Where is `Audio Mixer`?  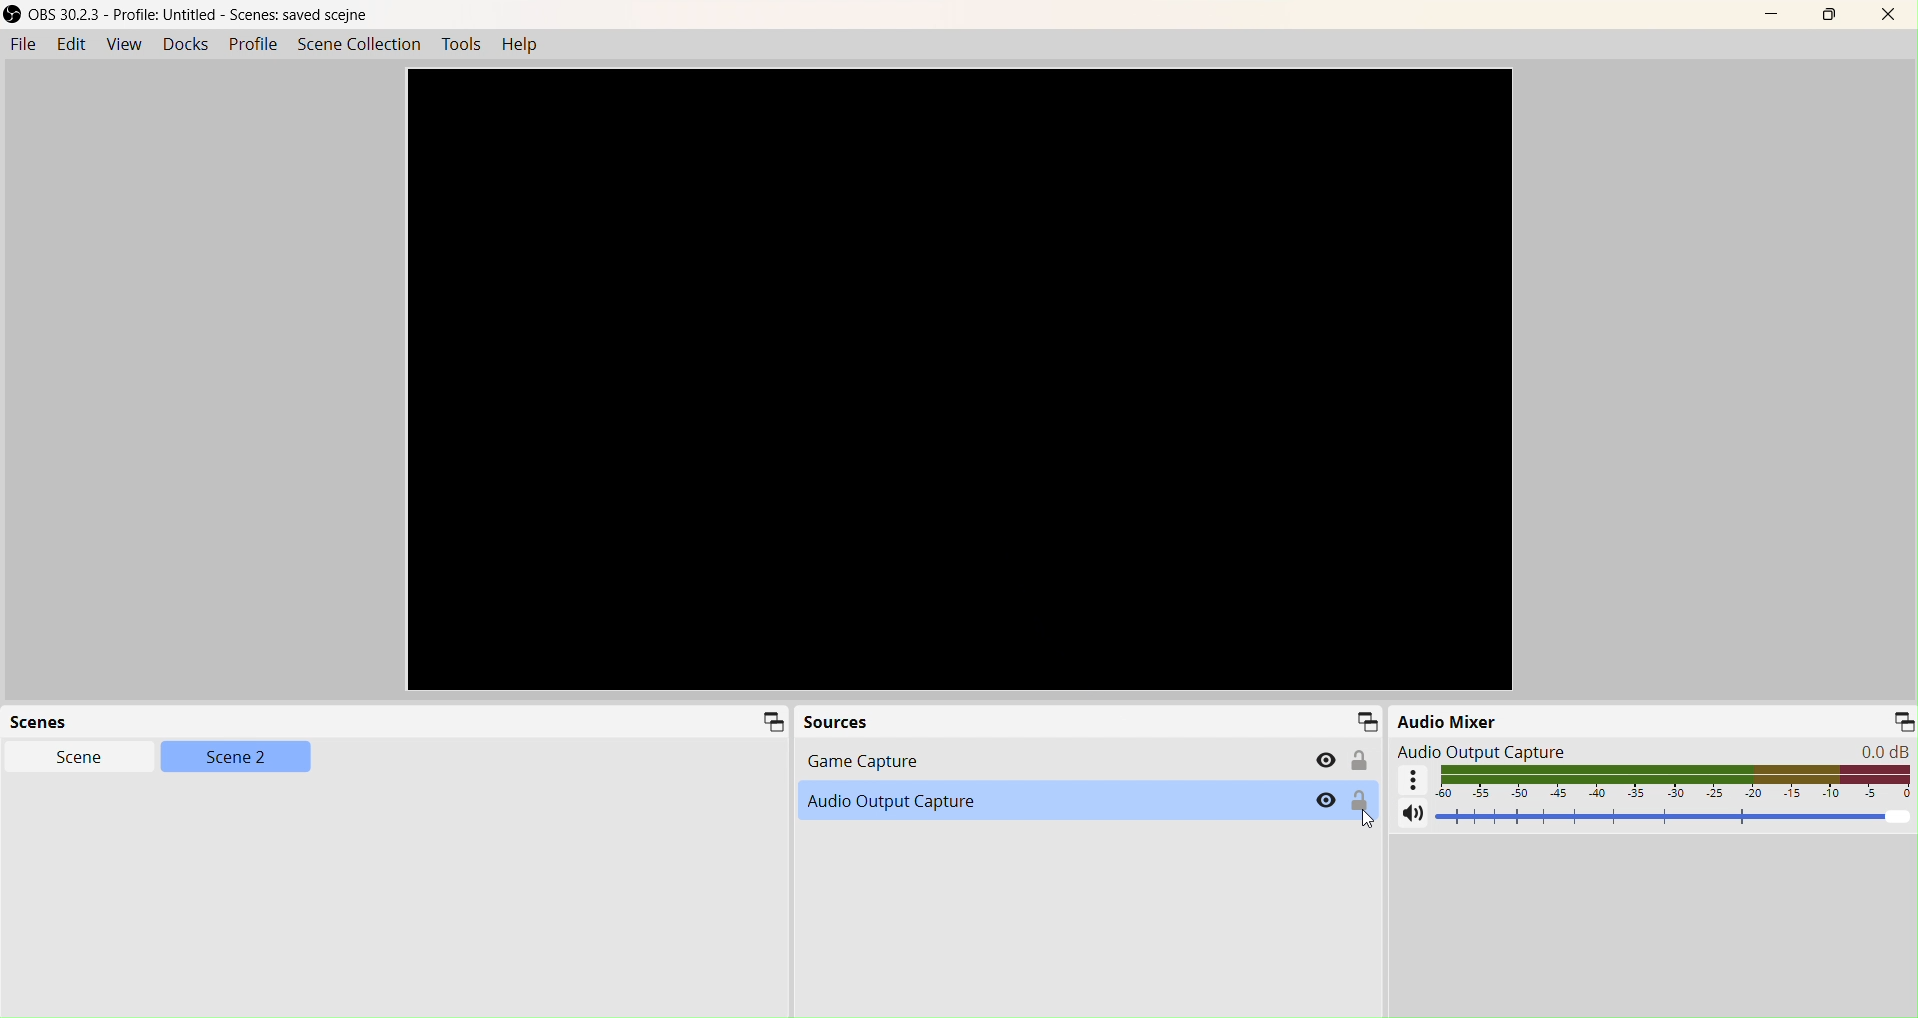
Audio Mixer is located at coordinates (1653, 718).